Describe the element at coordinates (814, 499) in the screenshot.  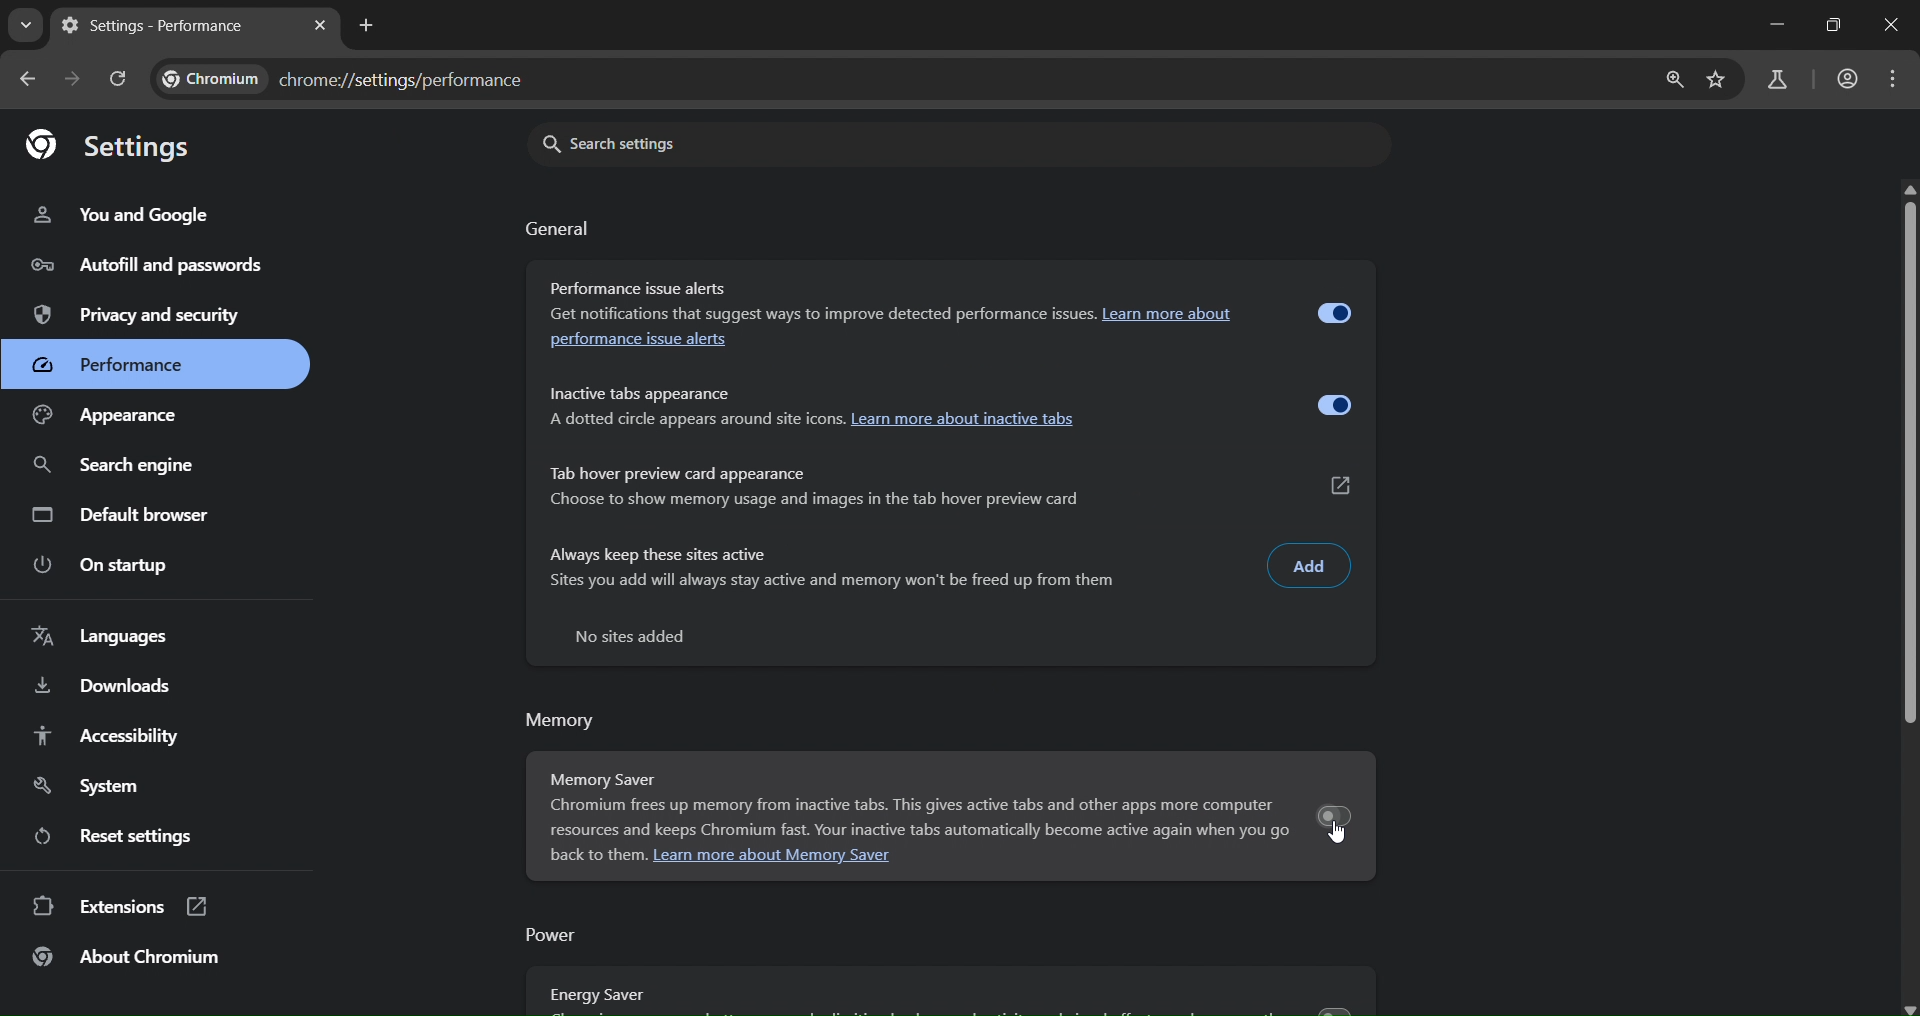
I see `choose to show memory usage and images in the tab hover preview card` at that location.